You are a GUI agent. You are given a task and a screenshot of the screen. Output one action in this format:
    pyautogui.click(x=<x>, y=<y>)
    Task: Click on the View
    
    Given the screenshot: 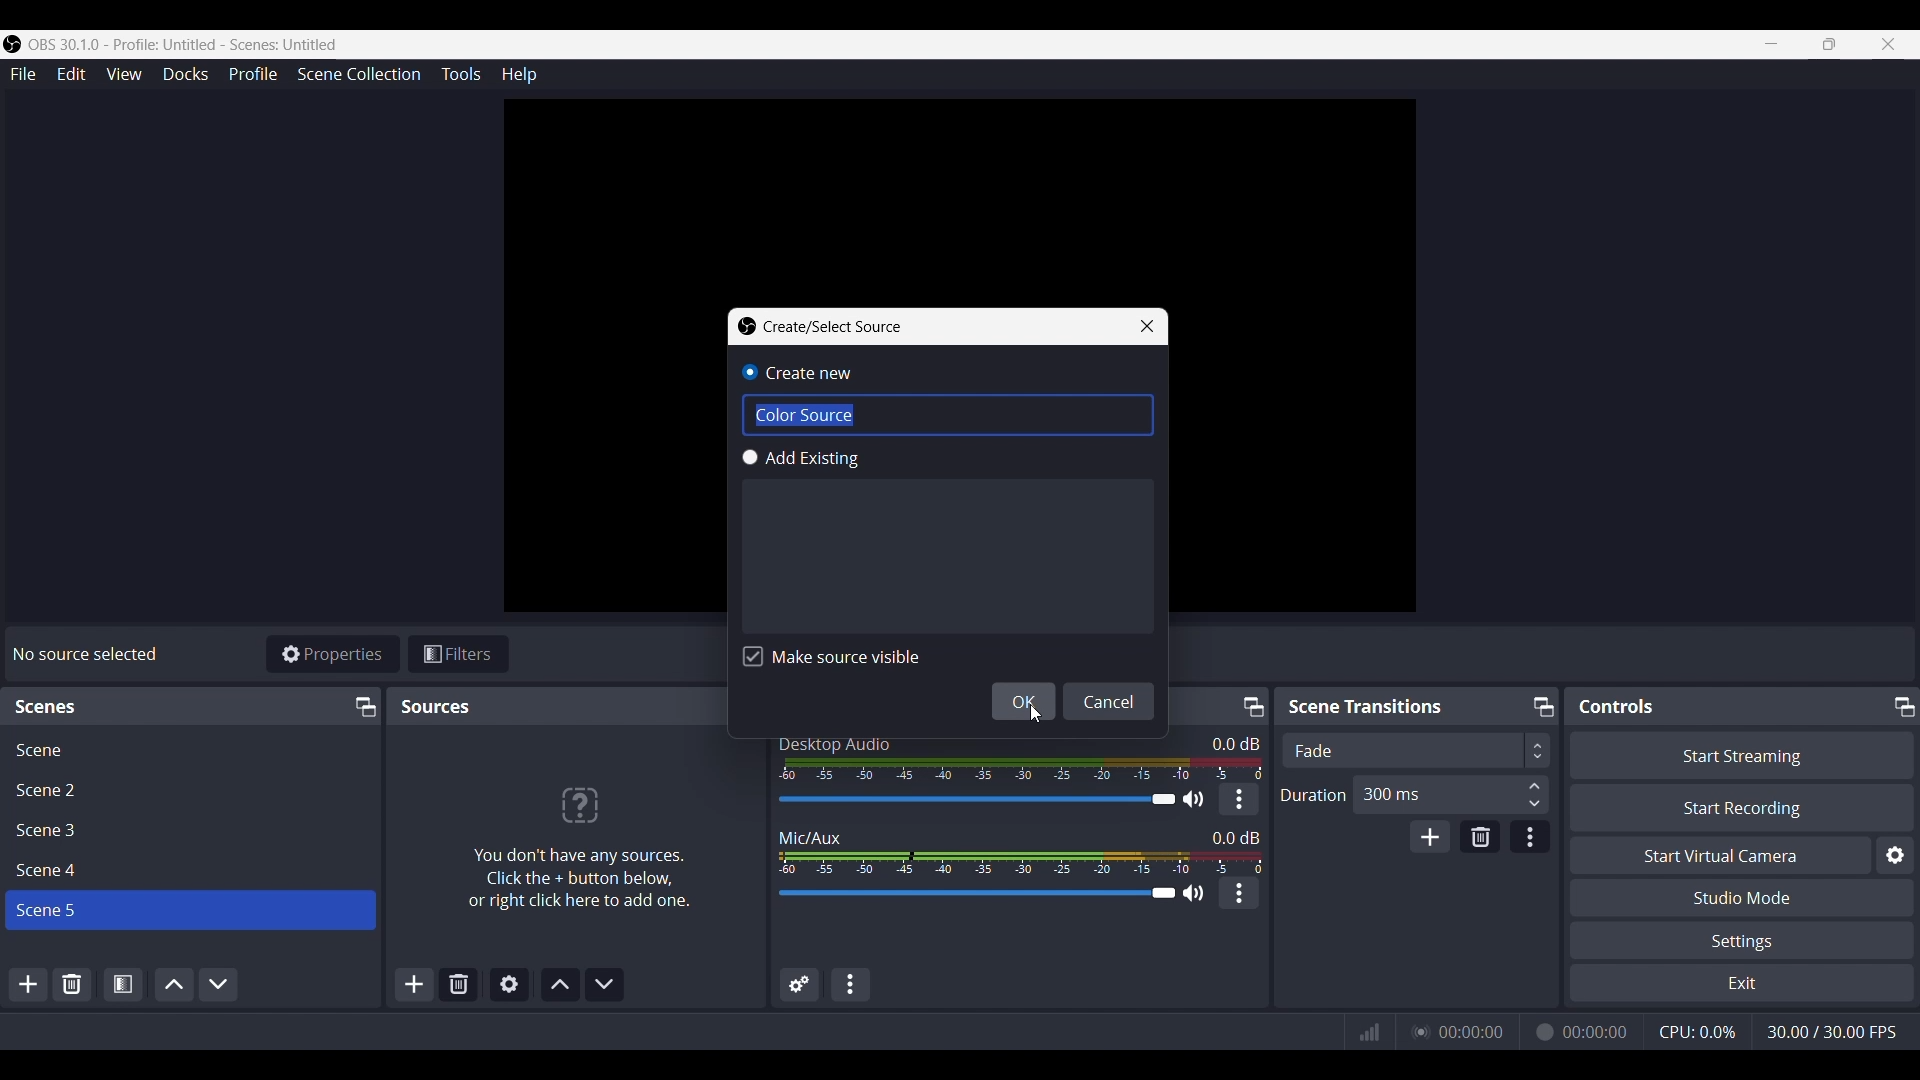 What is the action you would take?
    pyautogui.click(x=123, y=74)
    